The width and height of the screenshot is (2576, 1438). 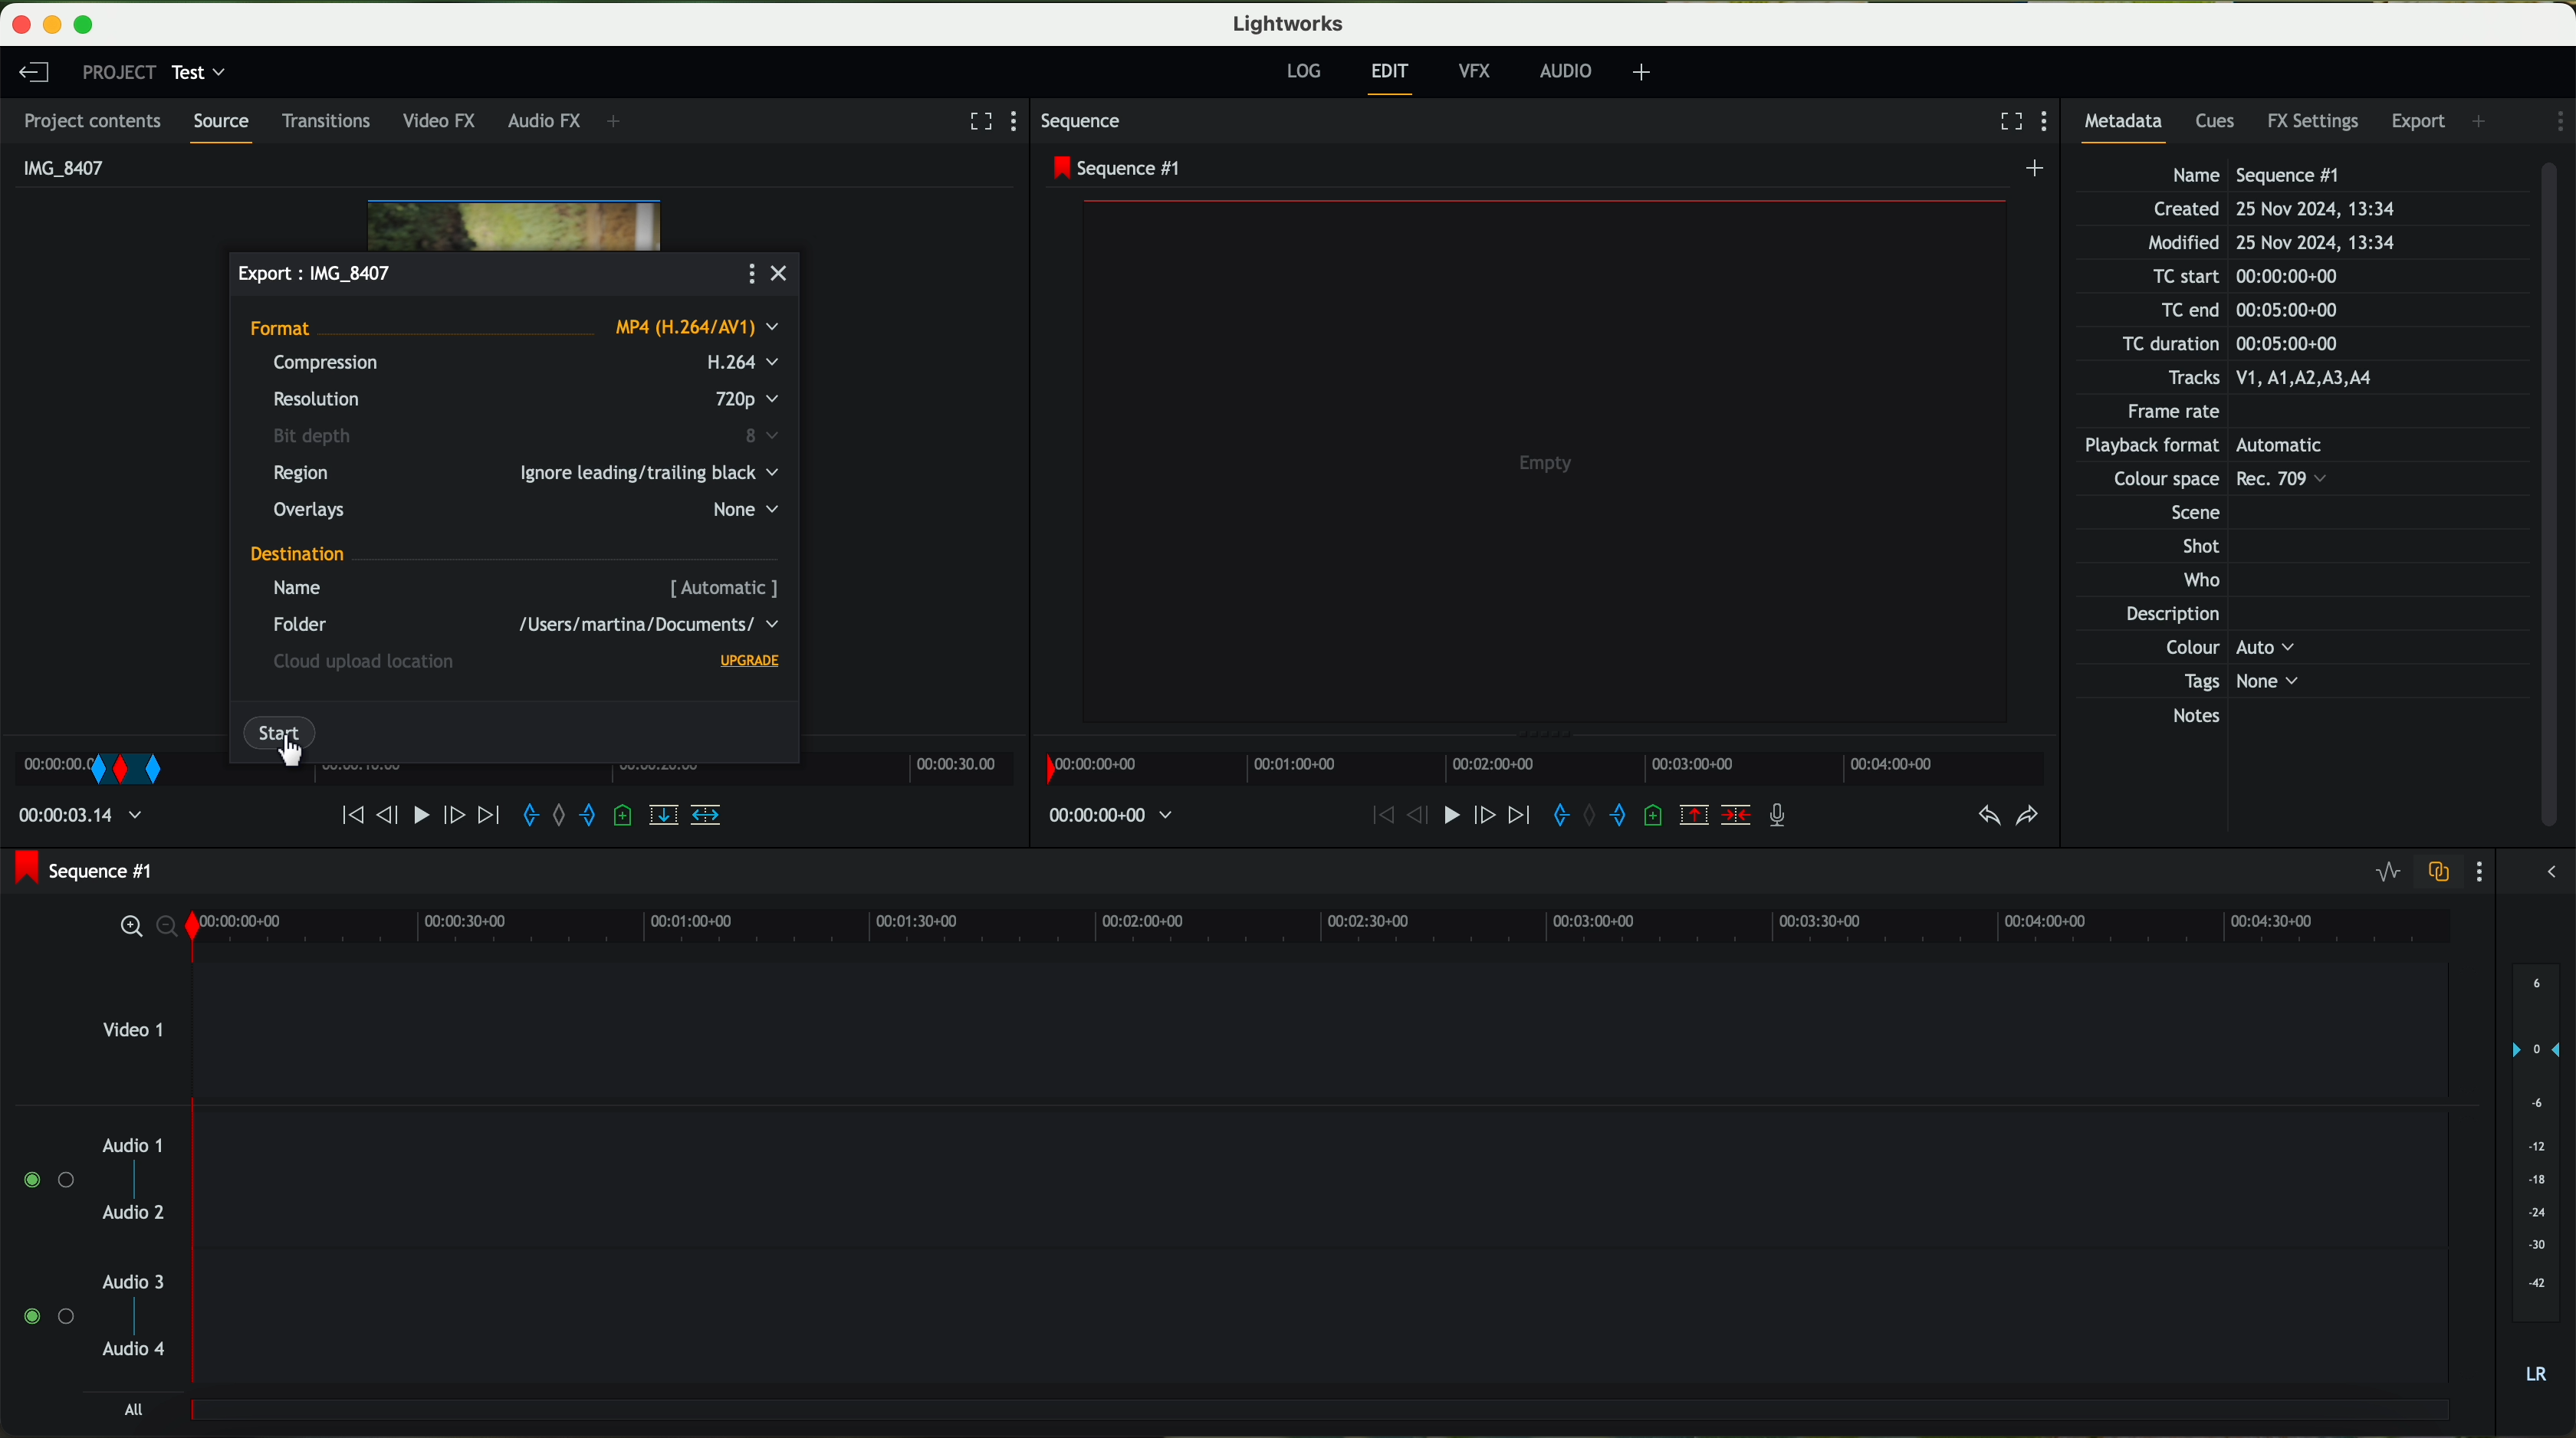 What do you see at coordinates (1238, 1028) in the screenshot?
I see `video 1` at bounding box center [1238, 1028].